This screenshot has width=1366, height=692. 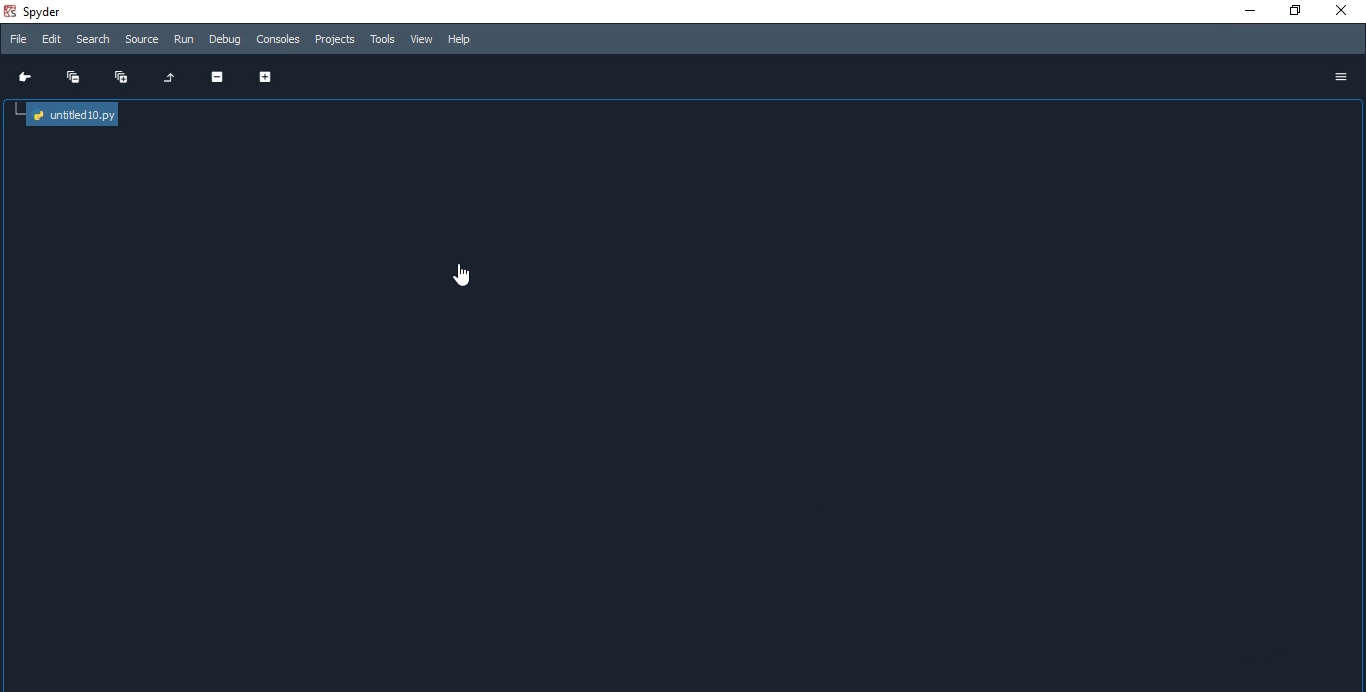 What do you see at coordinates (226, 40) in the screenshot?
I see `Debug` at bounding box center [226, 40].